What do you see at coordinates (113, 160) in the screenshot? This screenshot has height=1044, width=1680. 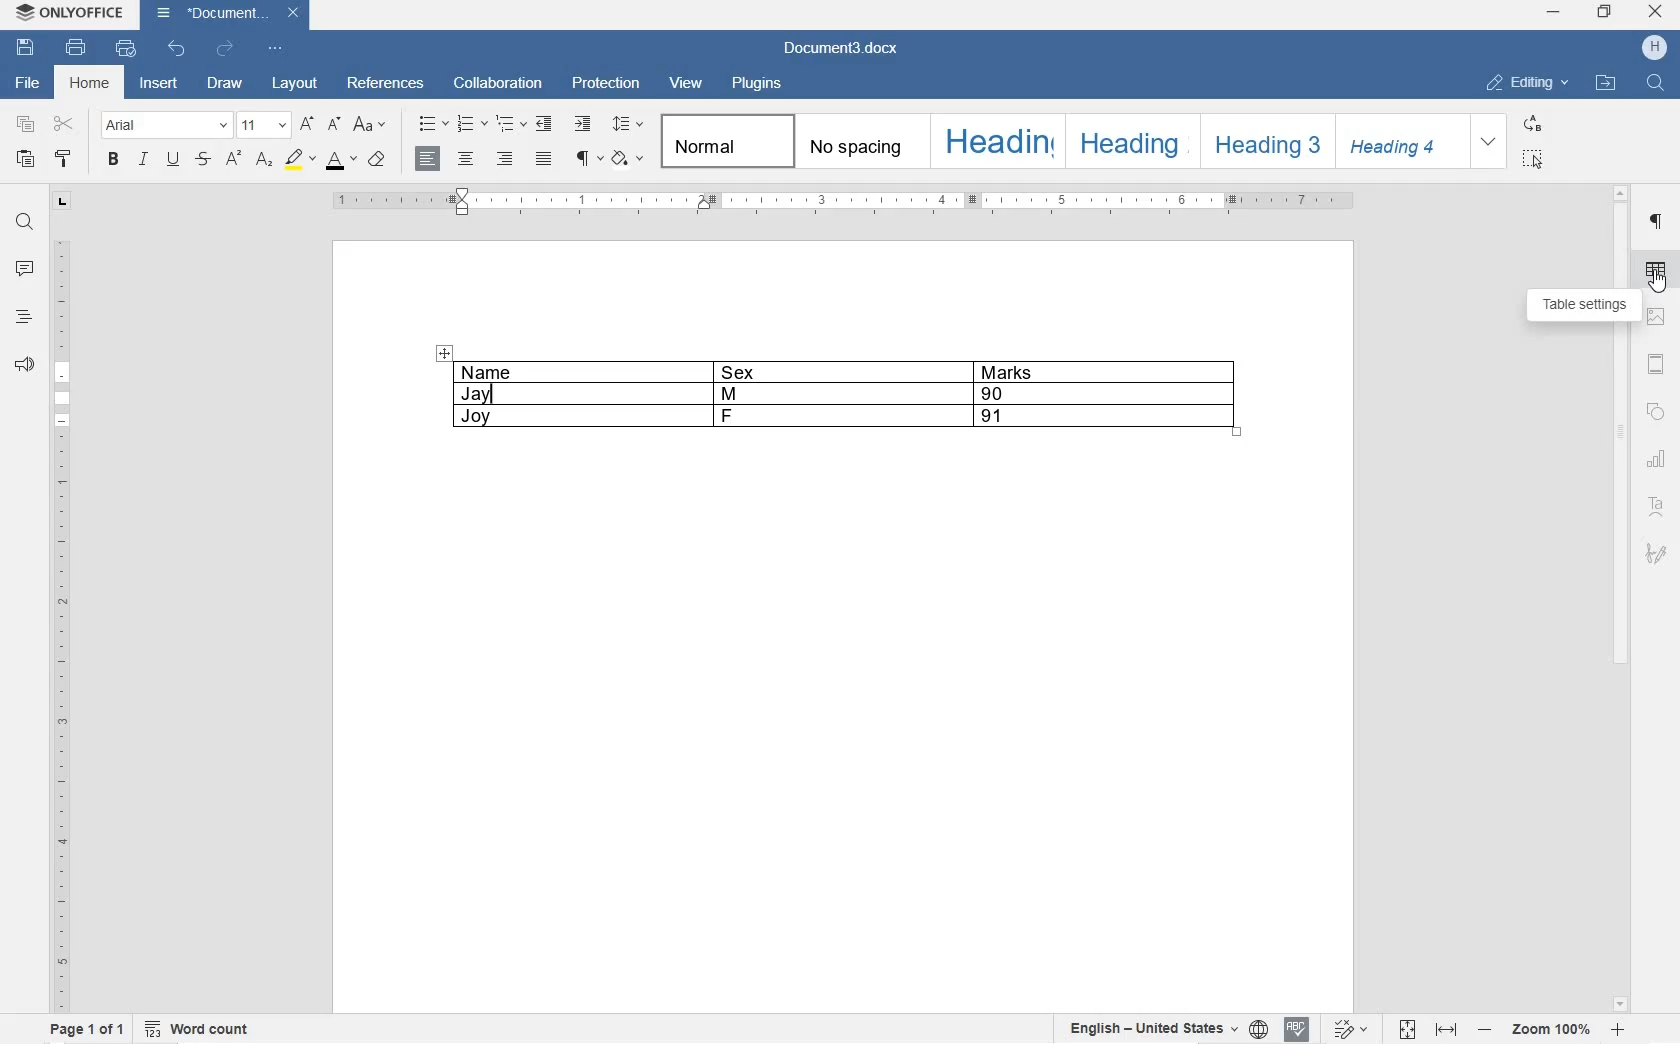 I see `BOLD` at bounding box center [113, 160].